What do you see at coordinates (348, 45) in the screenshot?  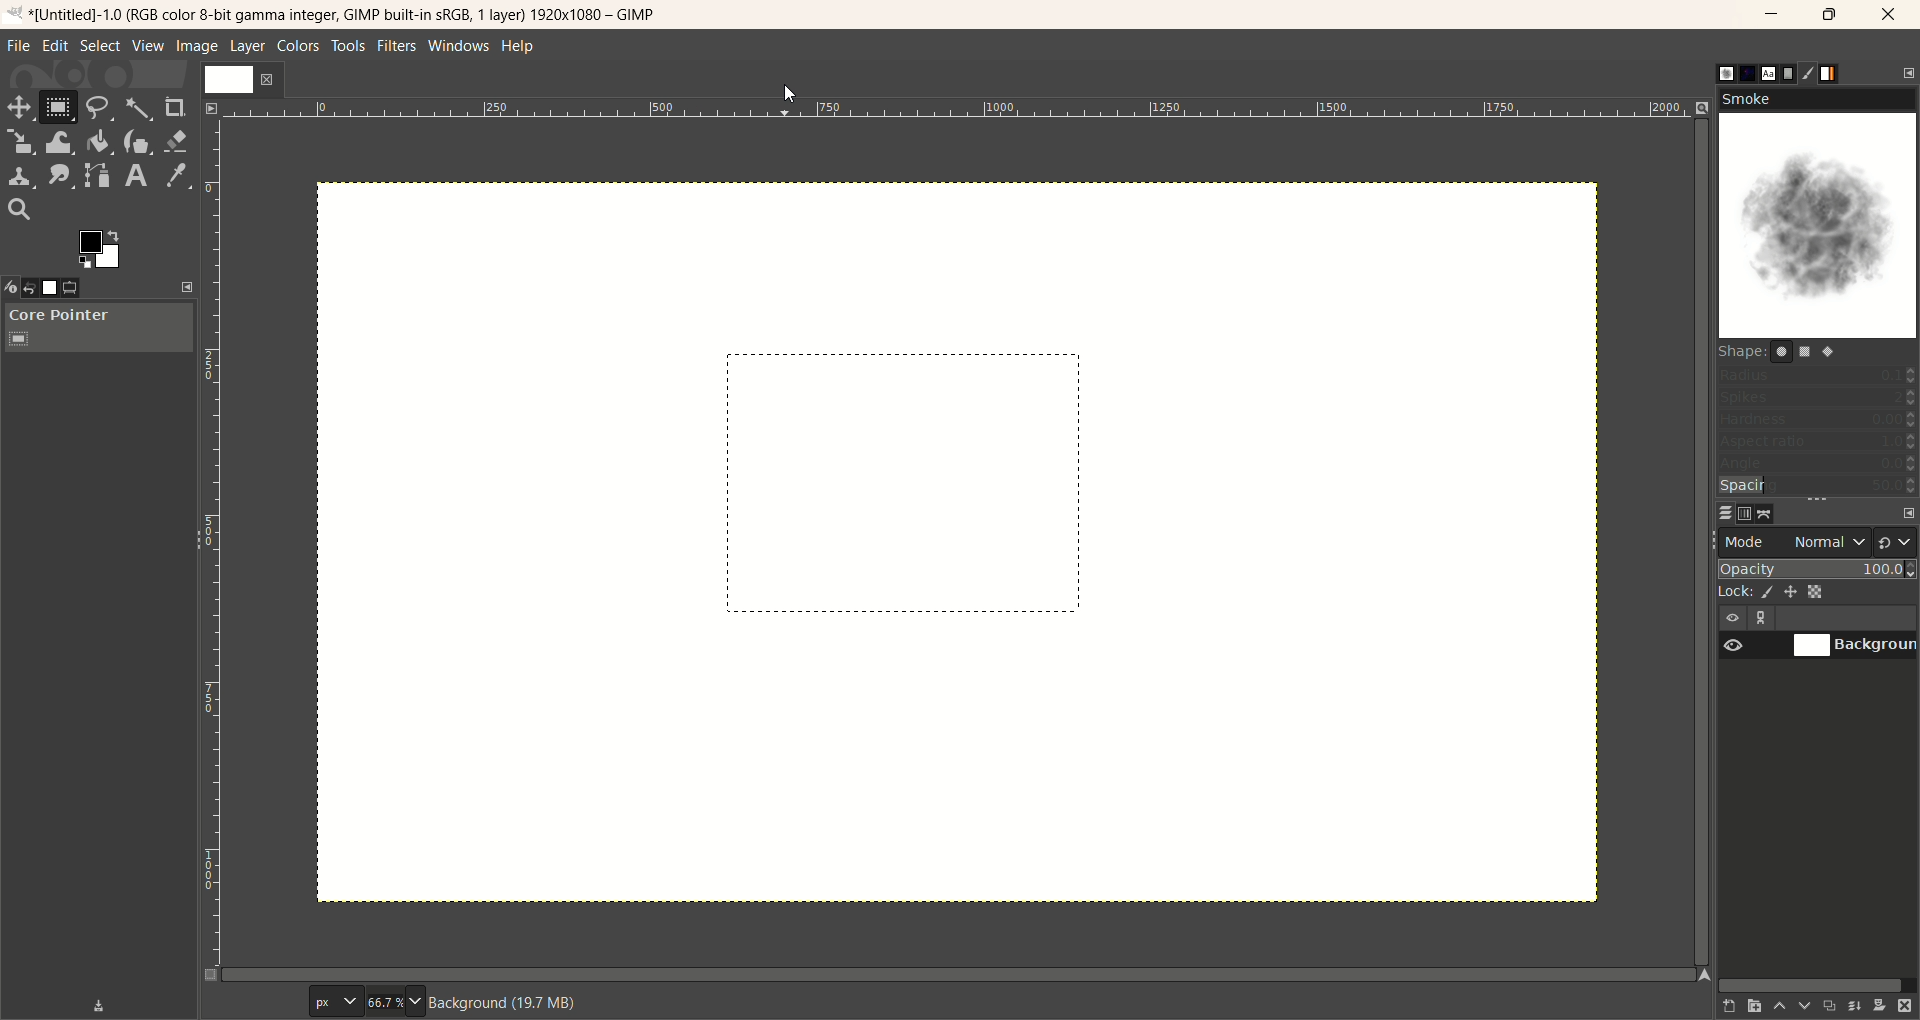 I see `tools` at bounding box center [348, 45].